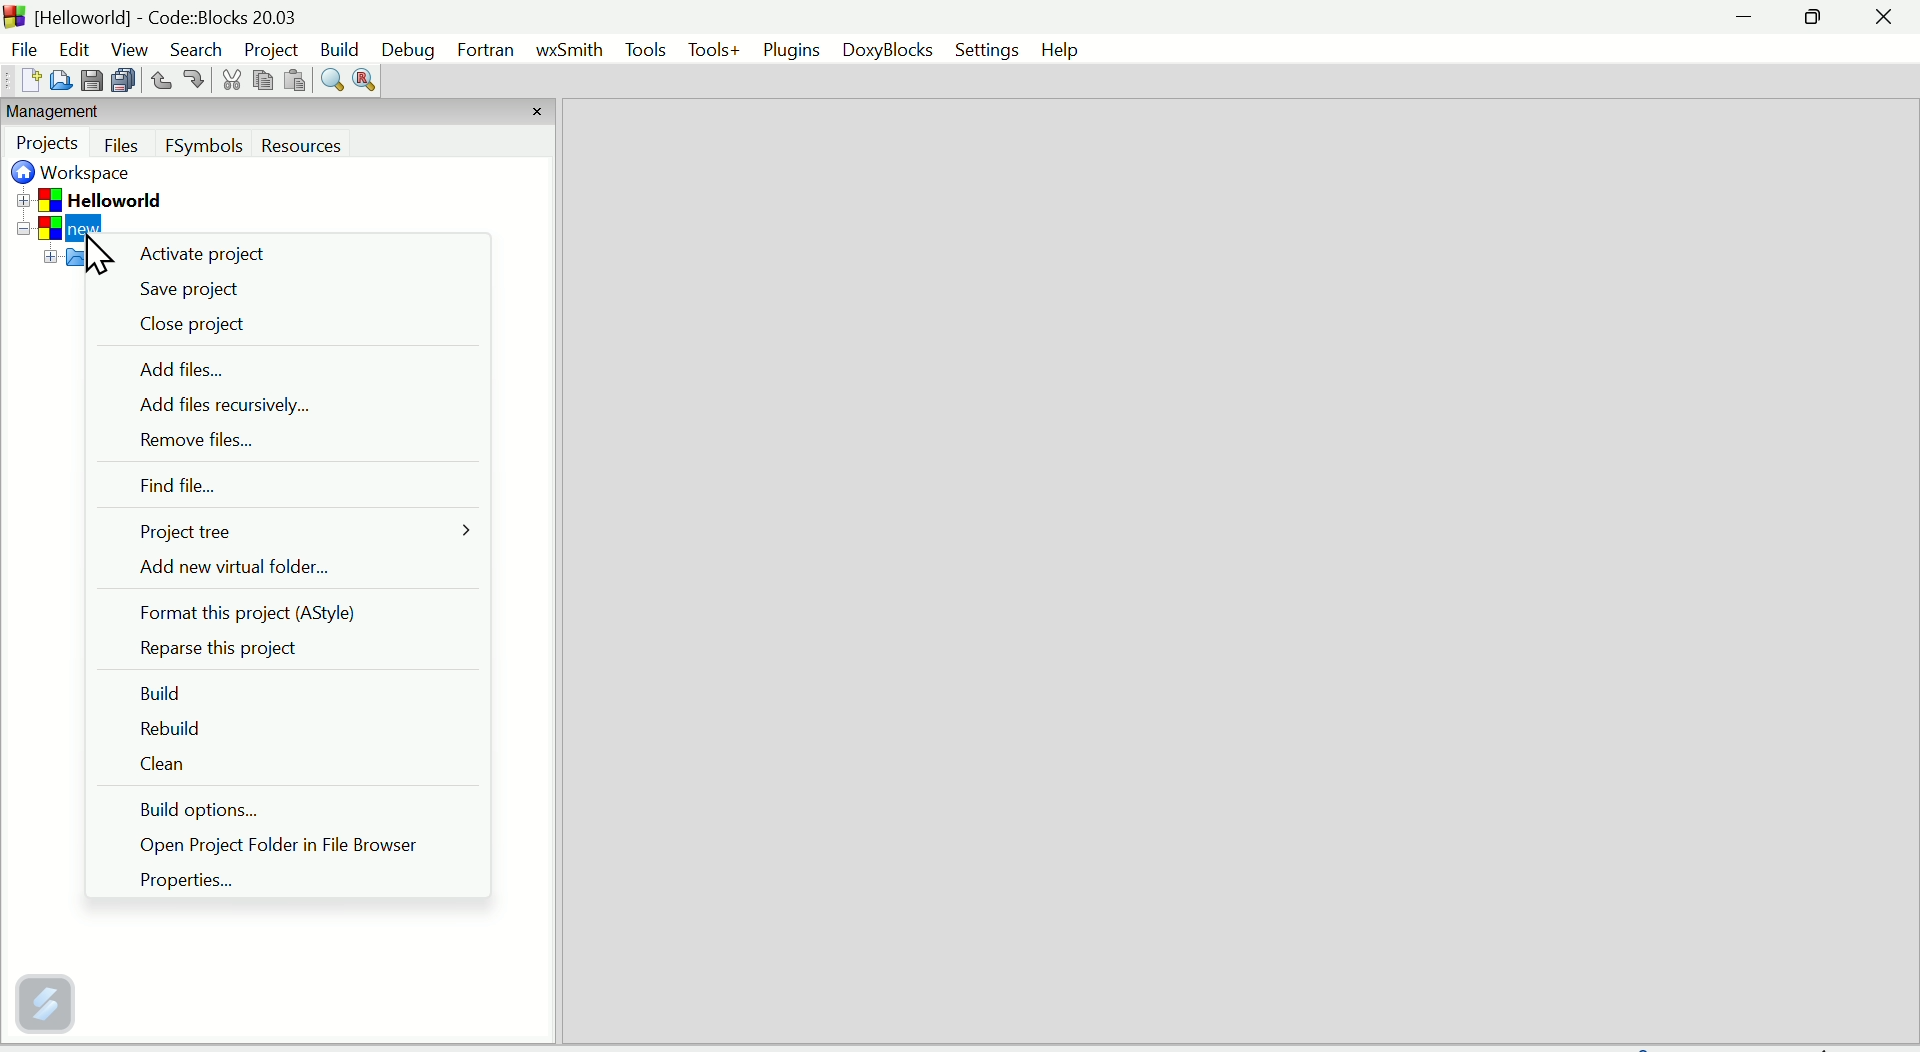 The image size is (1920, 1052). Describe the element at coordinates (240, 405) in the screenshot. I see `Add files recursively` at that location.